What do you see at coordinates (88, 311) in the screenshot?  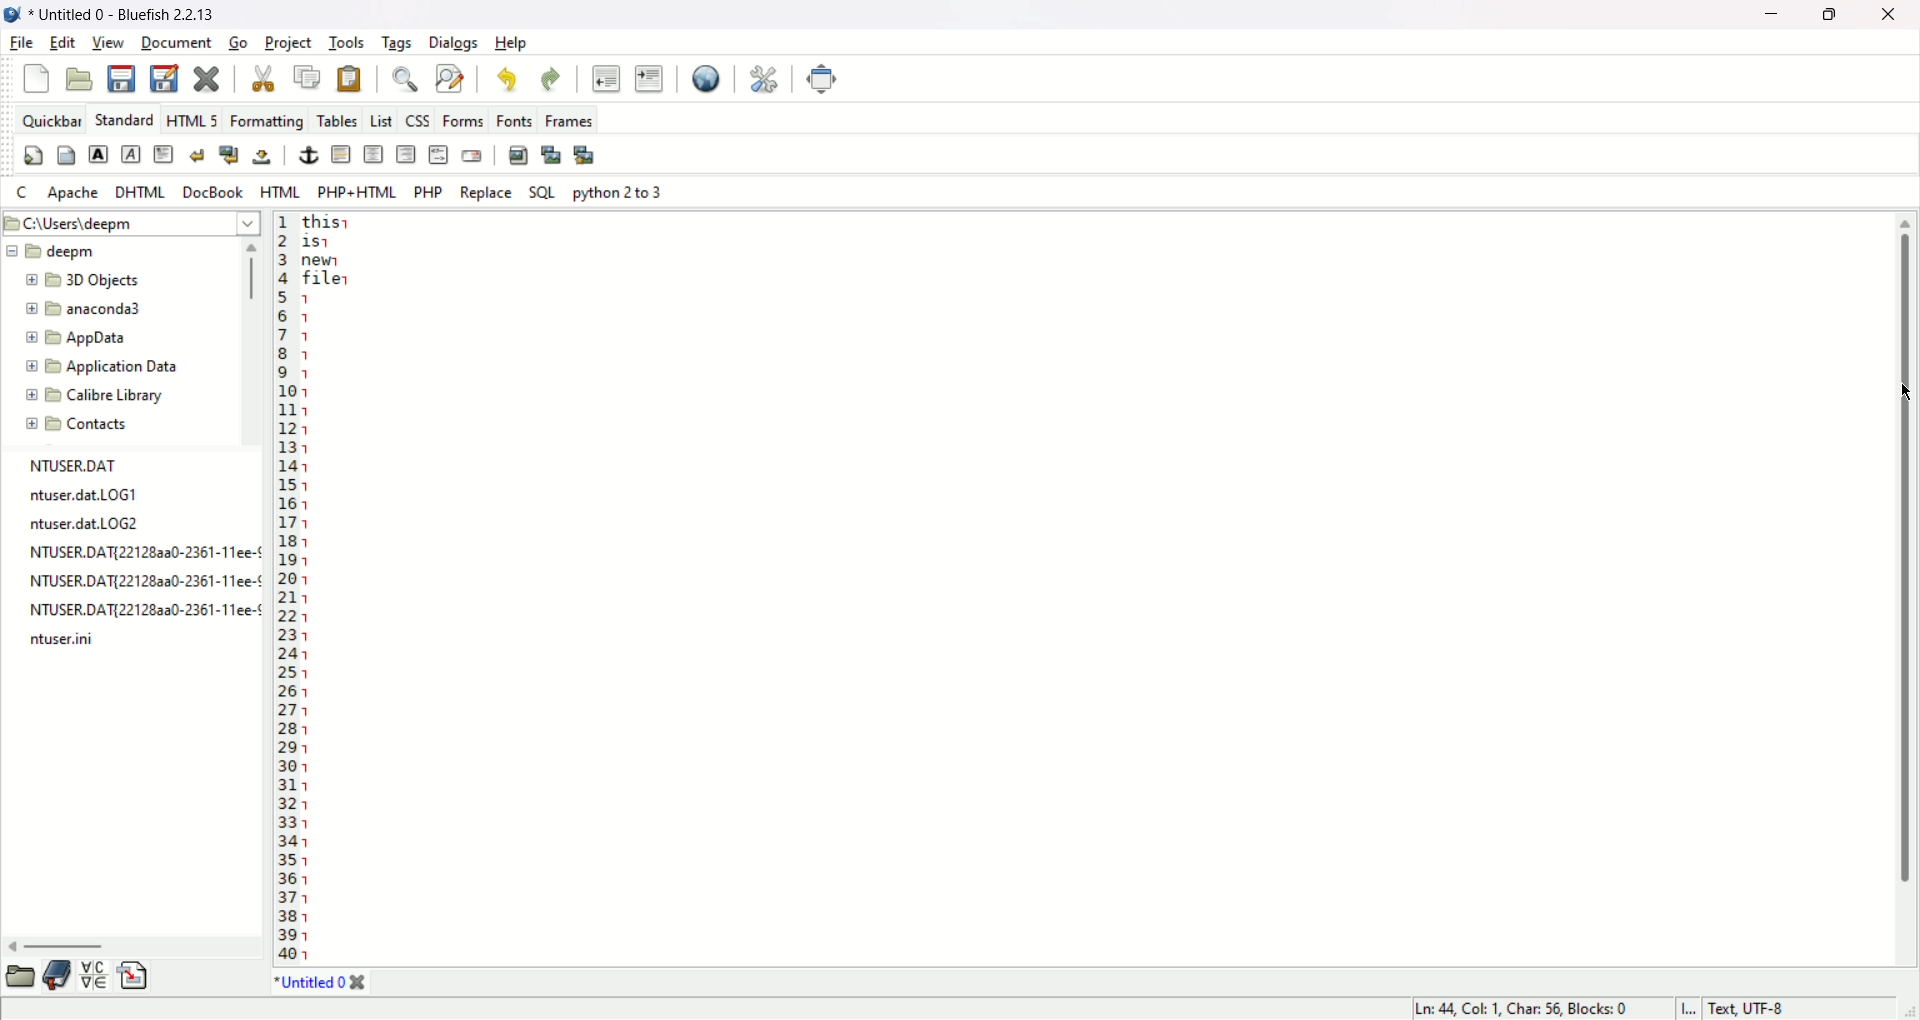 I see `Folder name` at bounding box center [88, 311].